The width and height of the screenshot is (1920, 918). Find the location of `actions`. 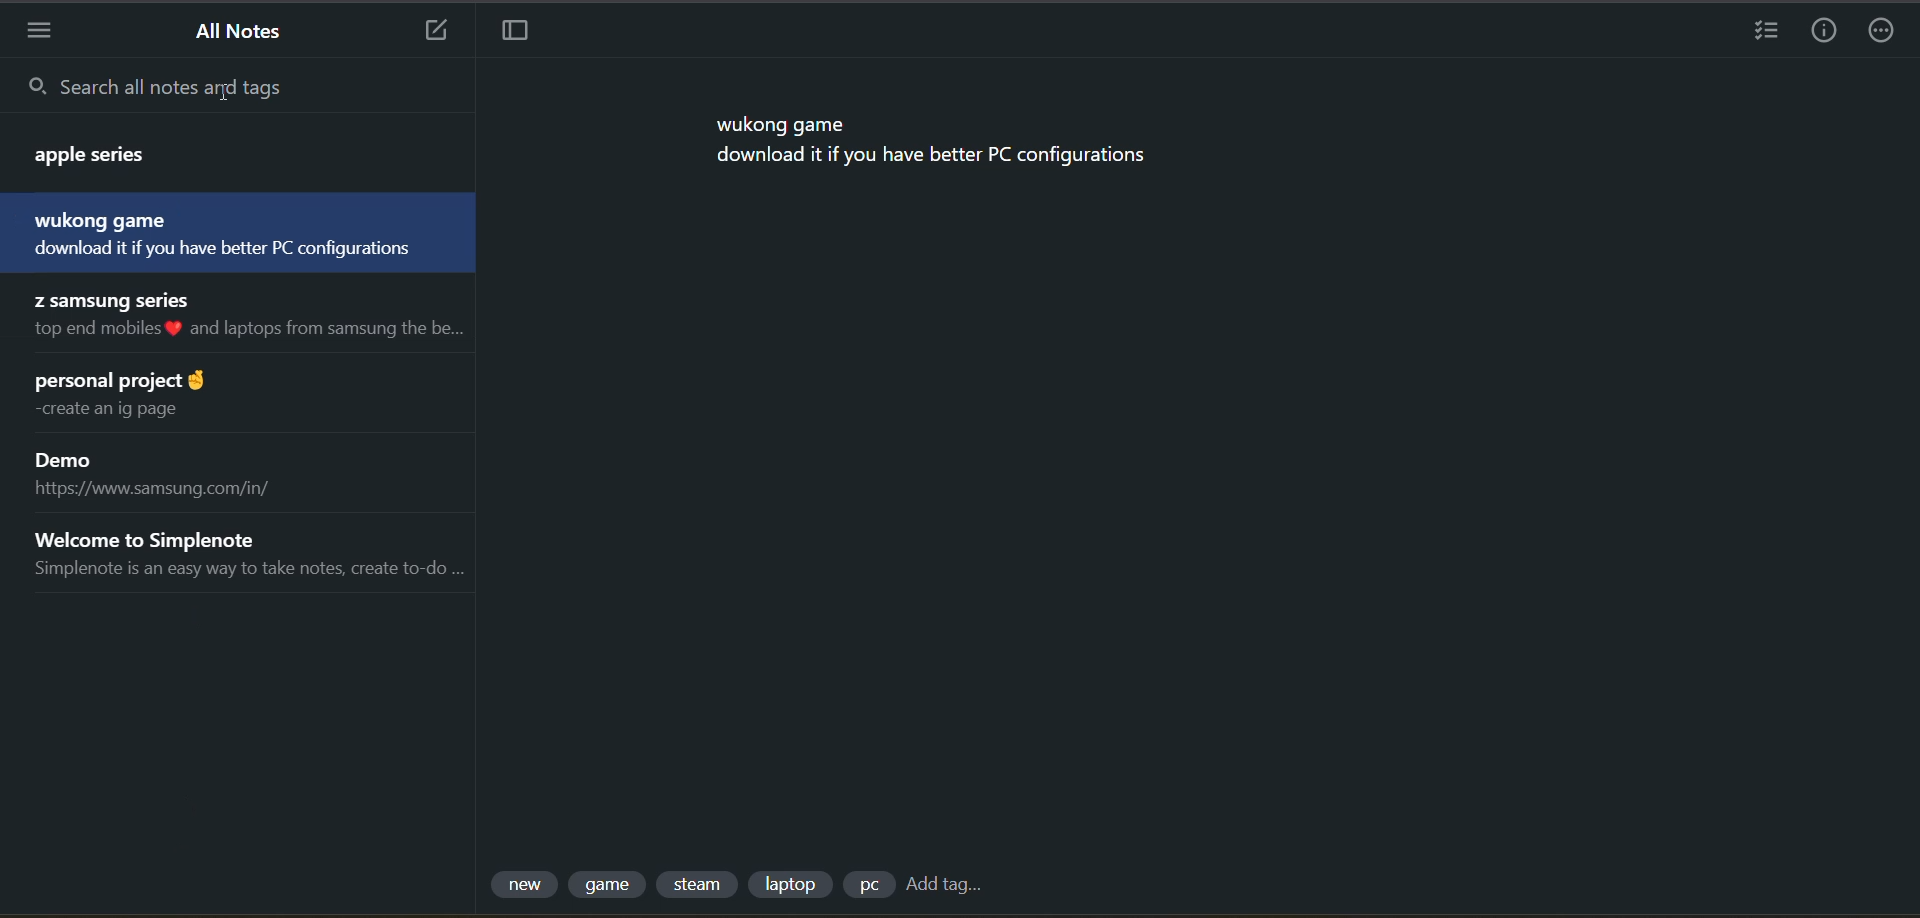

actions is located at coordinates (1884, 32).